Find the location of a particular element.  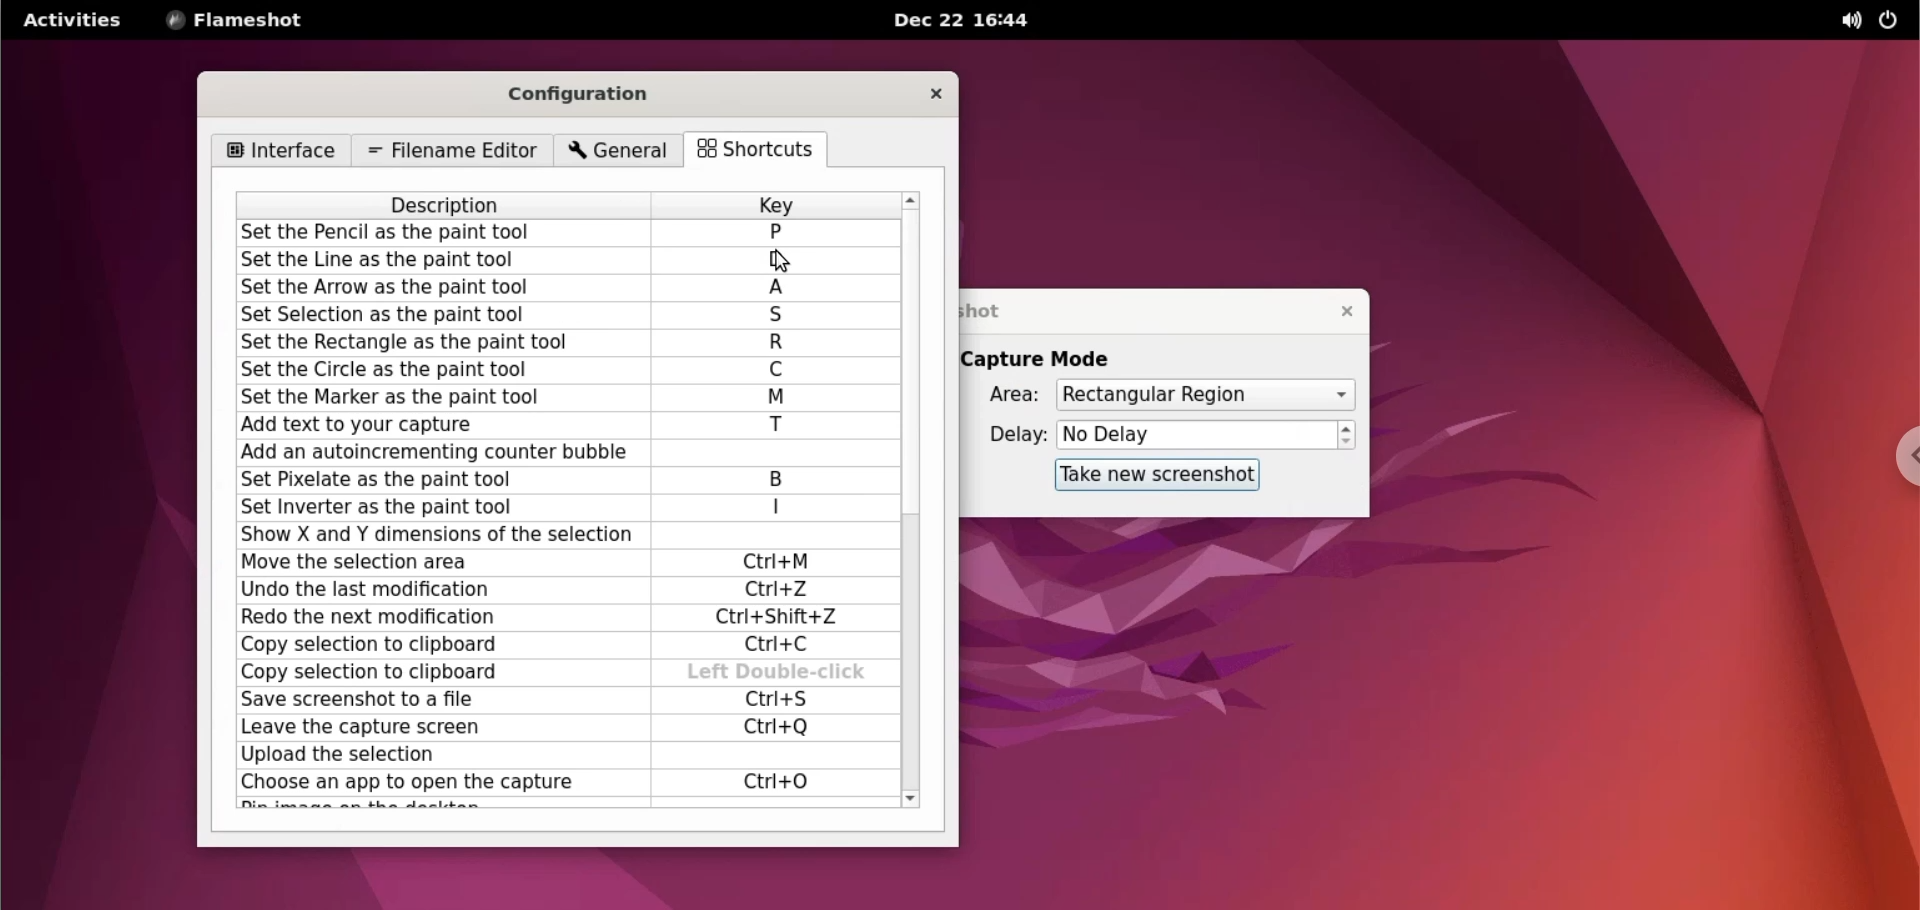

shortcuts is located at coordinates (763, 151).